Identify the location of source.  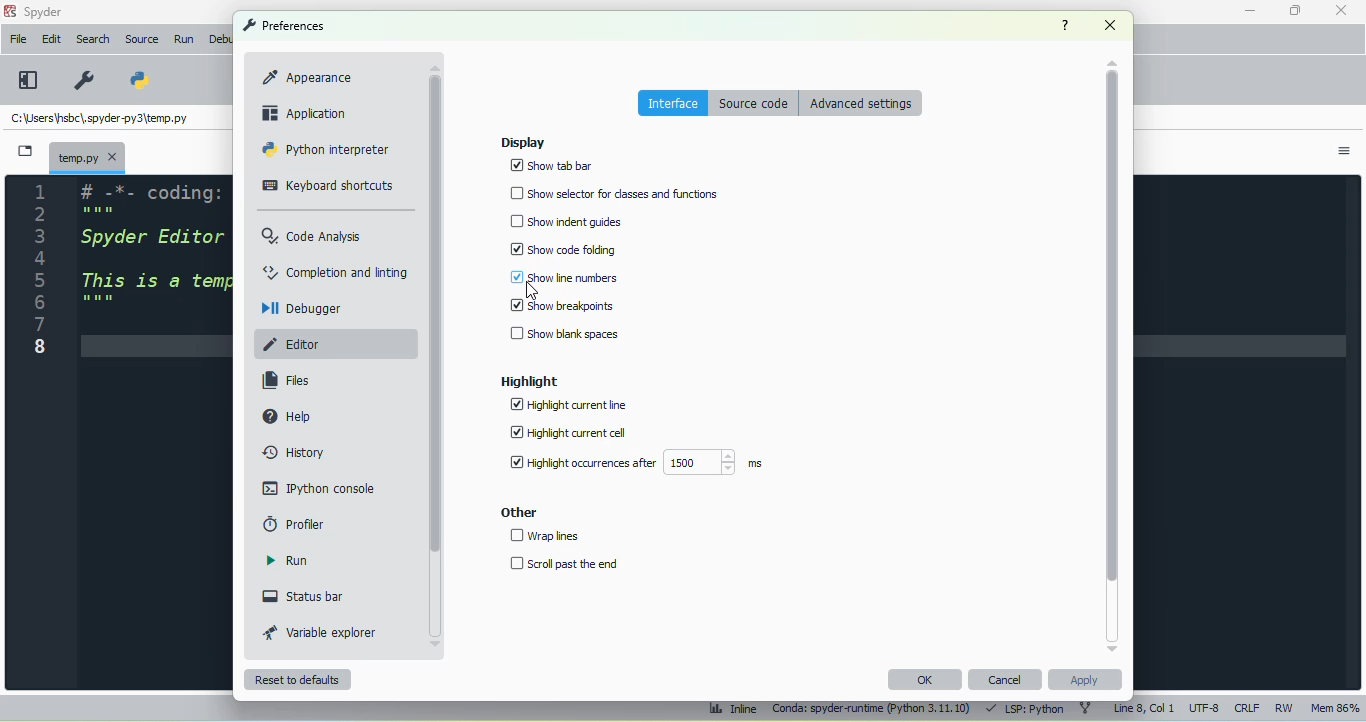
(143, 40).